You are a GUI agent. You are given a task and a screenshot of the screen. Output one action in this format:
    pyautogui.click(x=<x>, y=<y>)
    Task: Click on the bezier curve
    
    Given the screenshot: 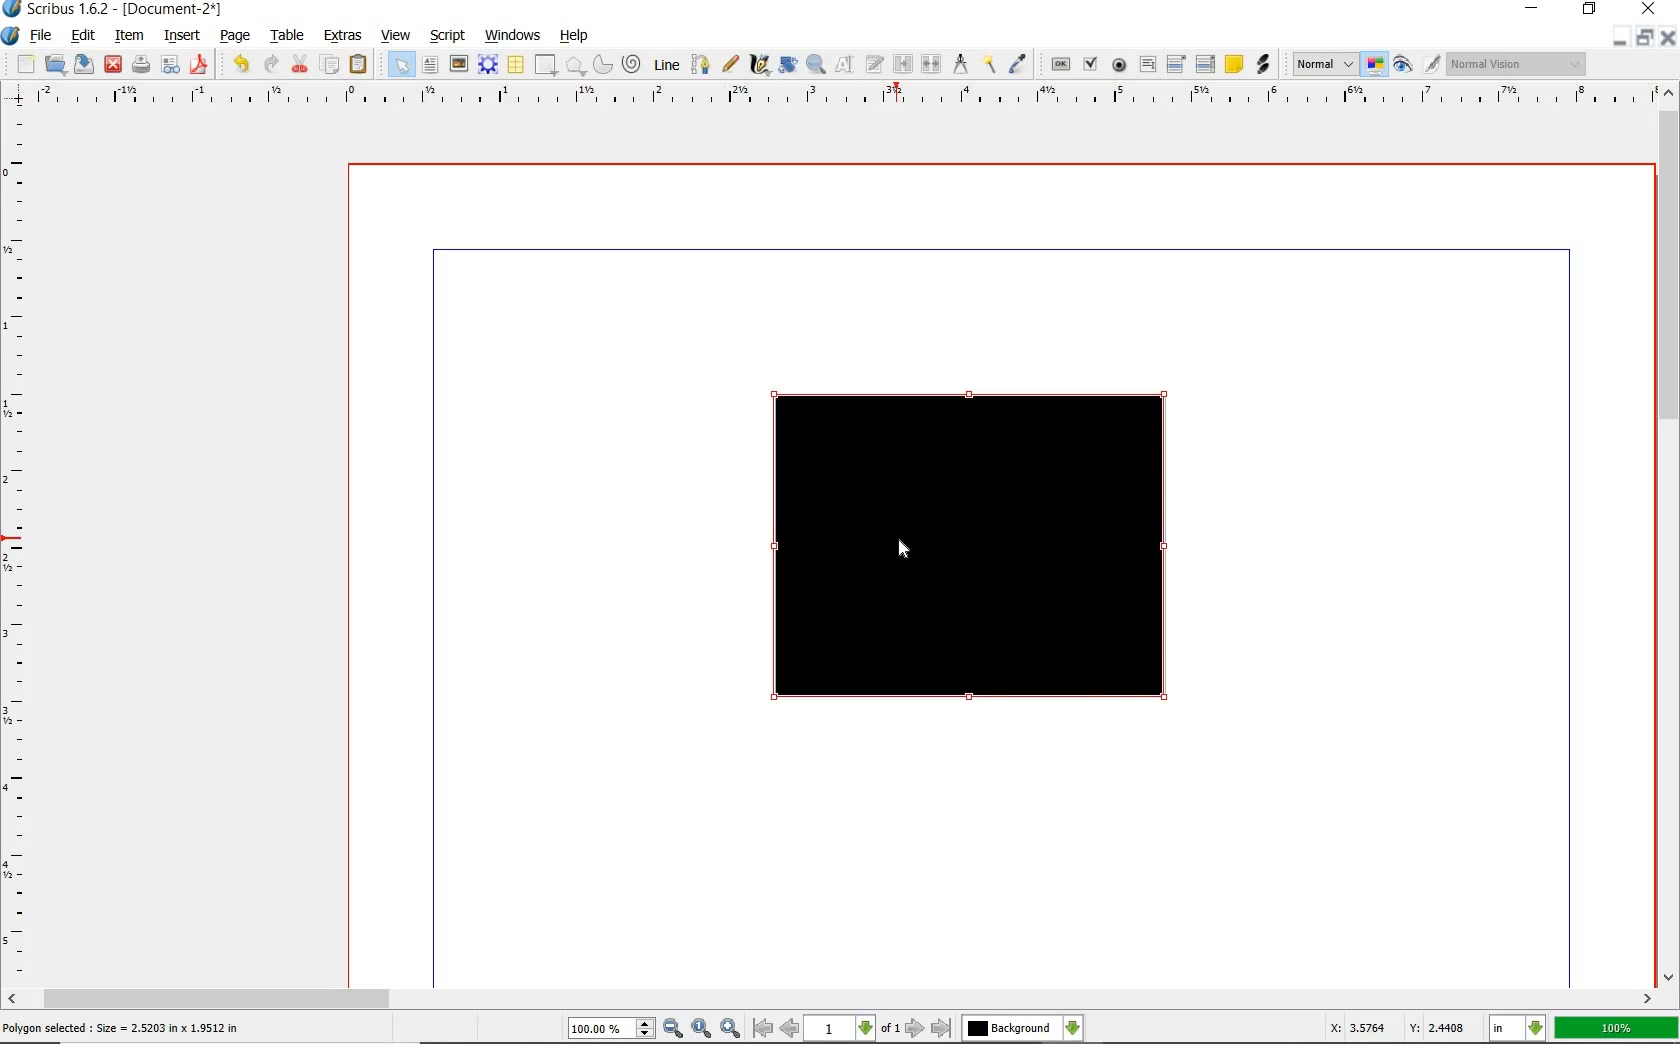 What is the action you would take?
    pyautogui.click(x=701, y=64)
    